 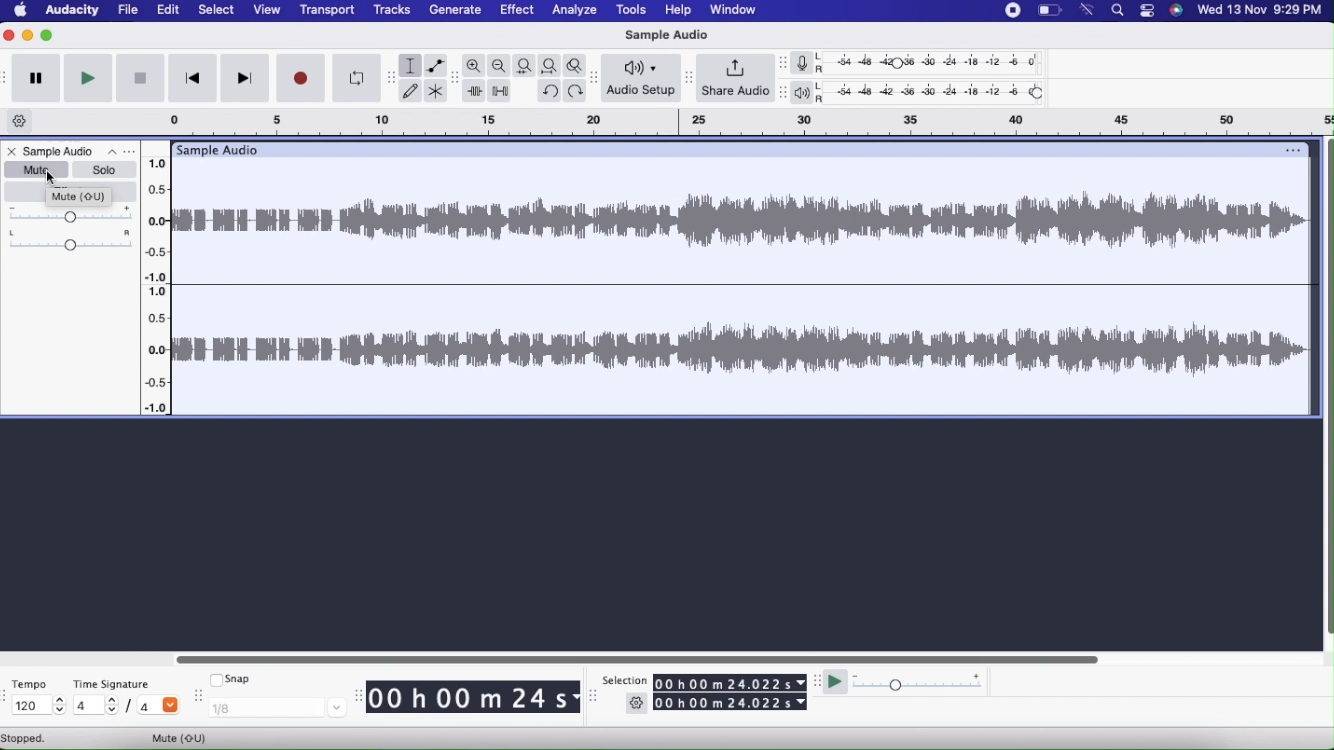 I want to click on Analyze, so click(x=574, y=11).